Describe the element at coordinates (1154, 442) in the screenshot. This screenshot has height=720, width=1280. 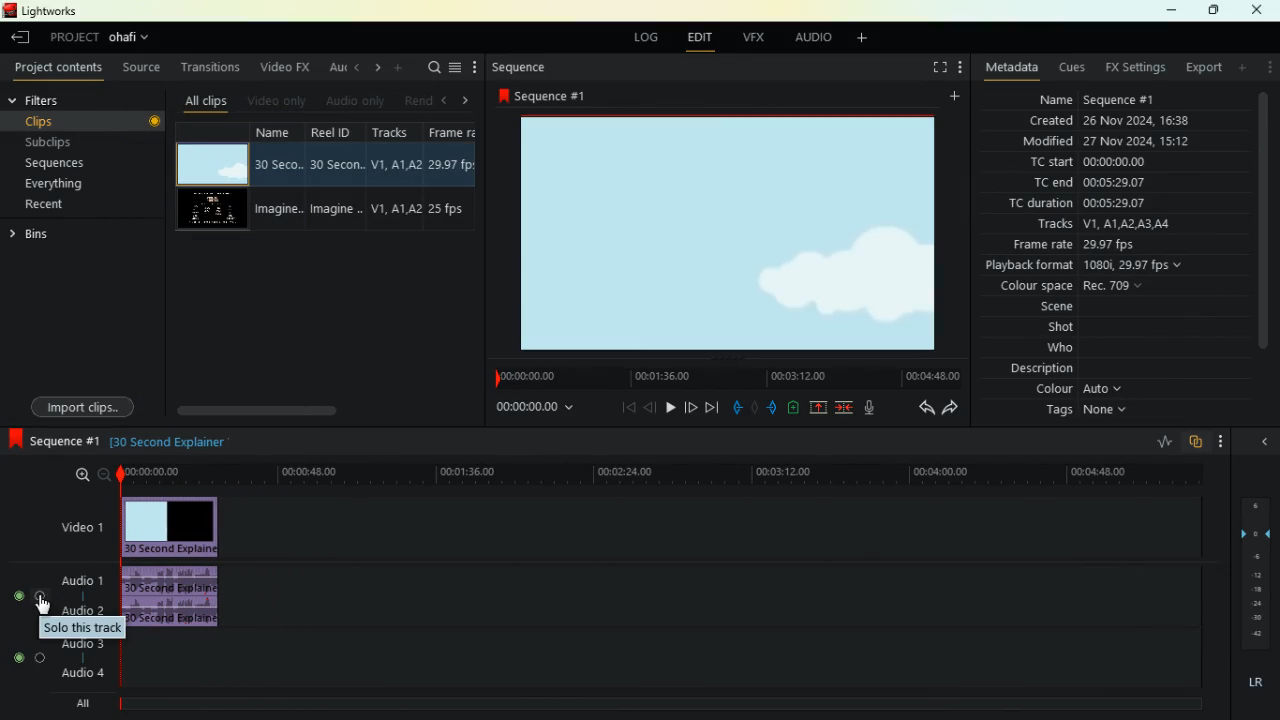
I see `rate` at that location.